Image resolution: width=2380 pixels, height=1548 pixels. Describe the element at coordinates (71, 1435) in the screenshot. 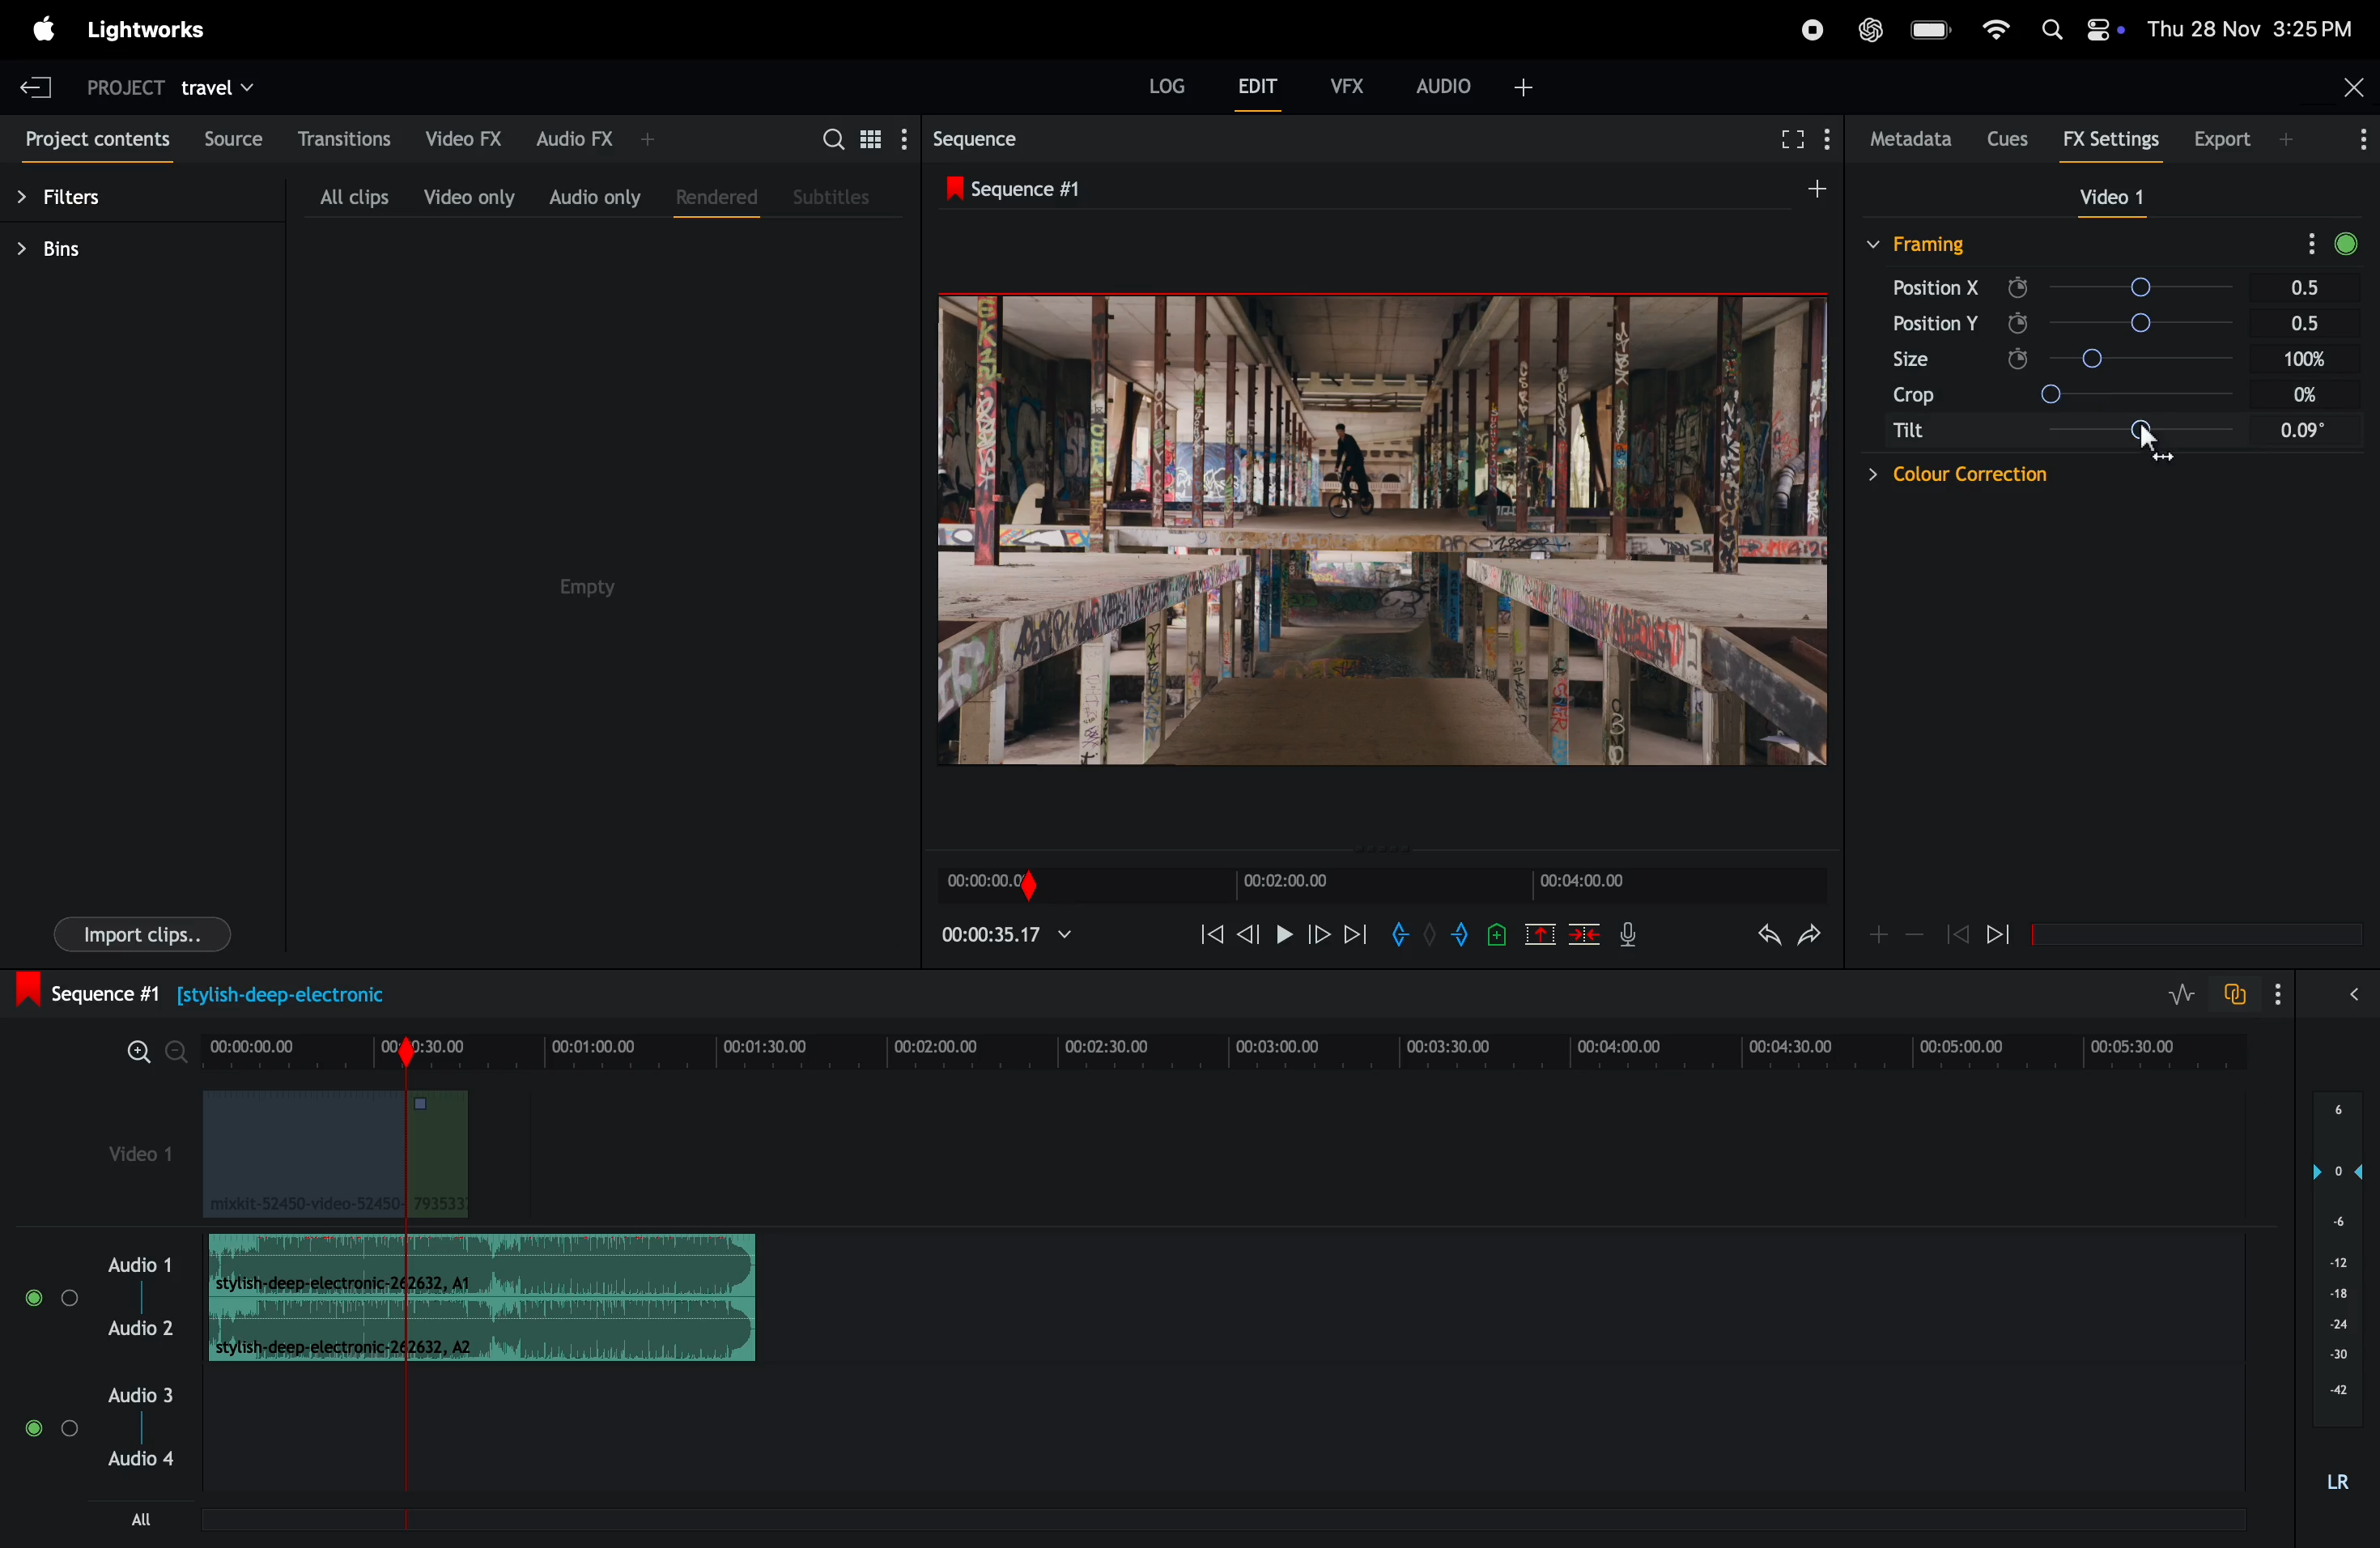

I see `Solo track` at that location.